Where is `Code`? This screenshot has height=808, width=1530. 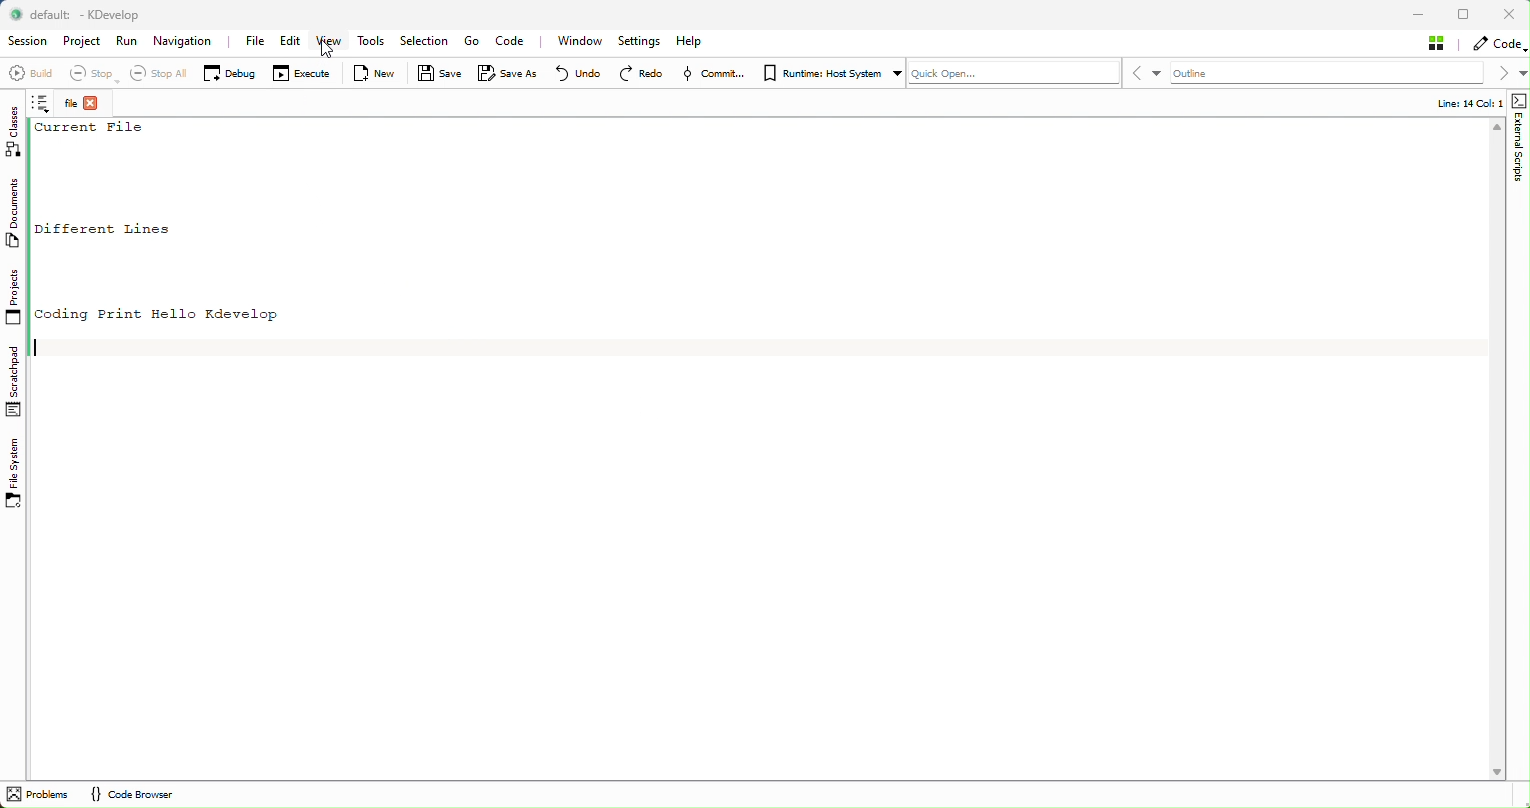 Code is located at coordinates (516, 40).